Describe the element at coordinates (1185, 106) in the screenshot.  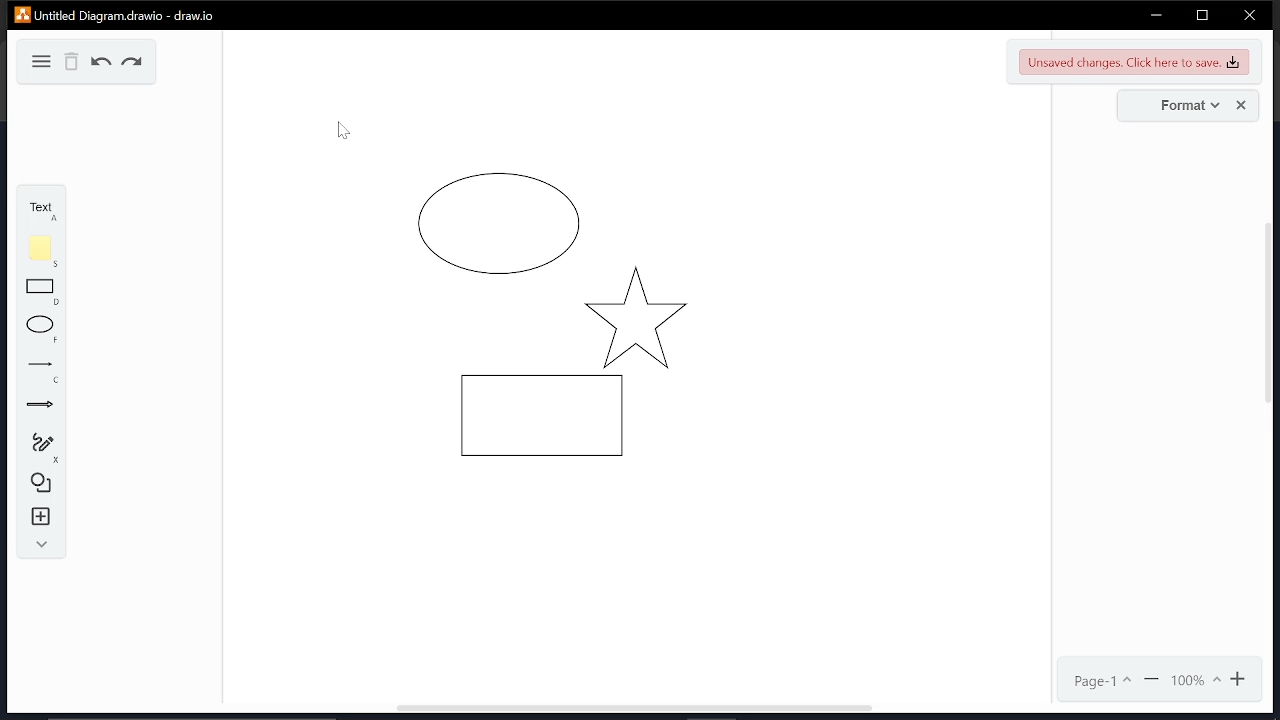
I see `format` at that location.